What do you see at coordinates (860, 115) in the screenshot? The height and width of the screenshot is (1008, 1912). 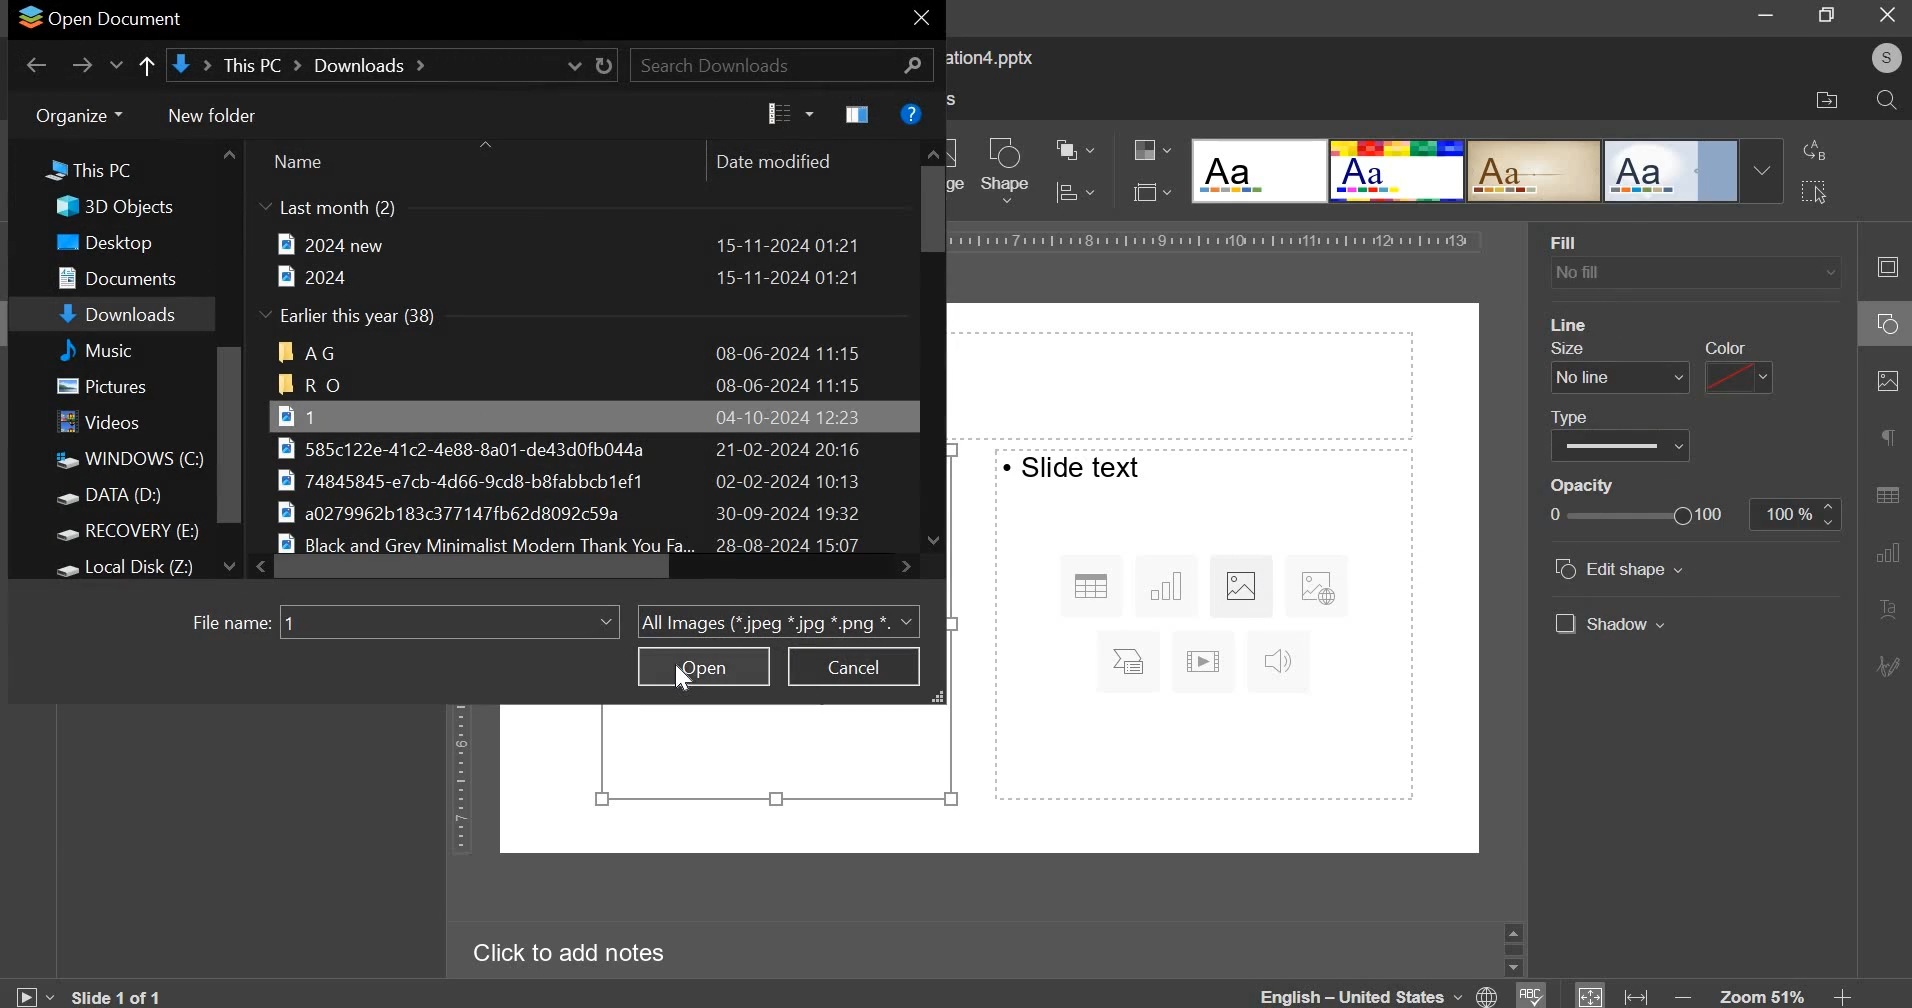 I see `show the preview pane` at bounding box center [860, 115].